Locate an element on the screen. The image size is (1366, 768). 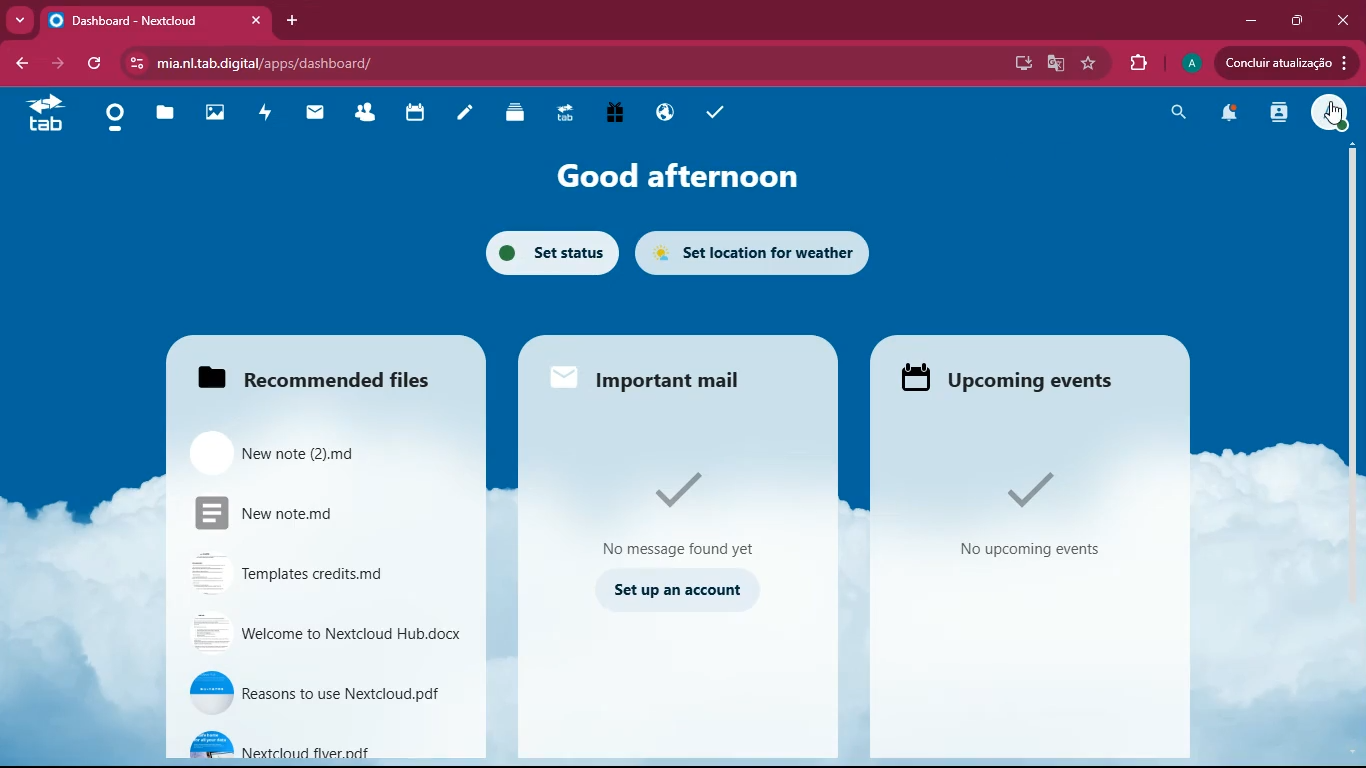
profile is located at coordinates (1329, 116).